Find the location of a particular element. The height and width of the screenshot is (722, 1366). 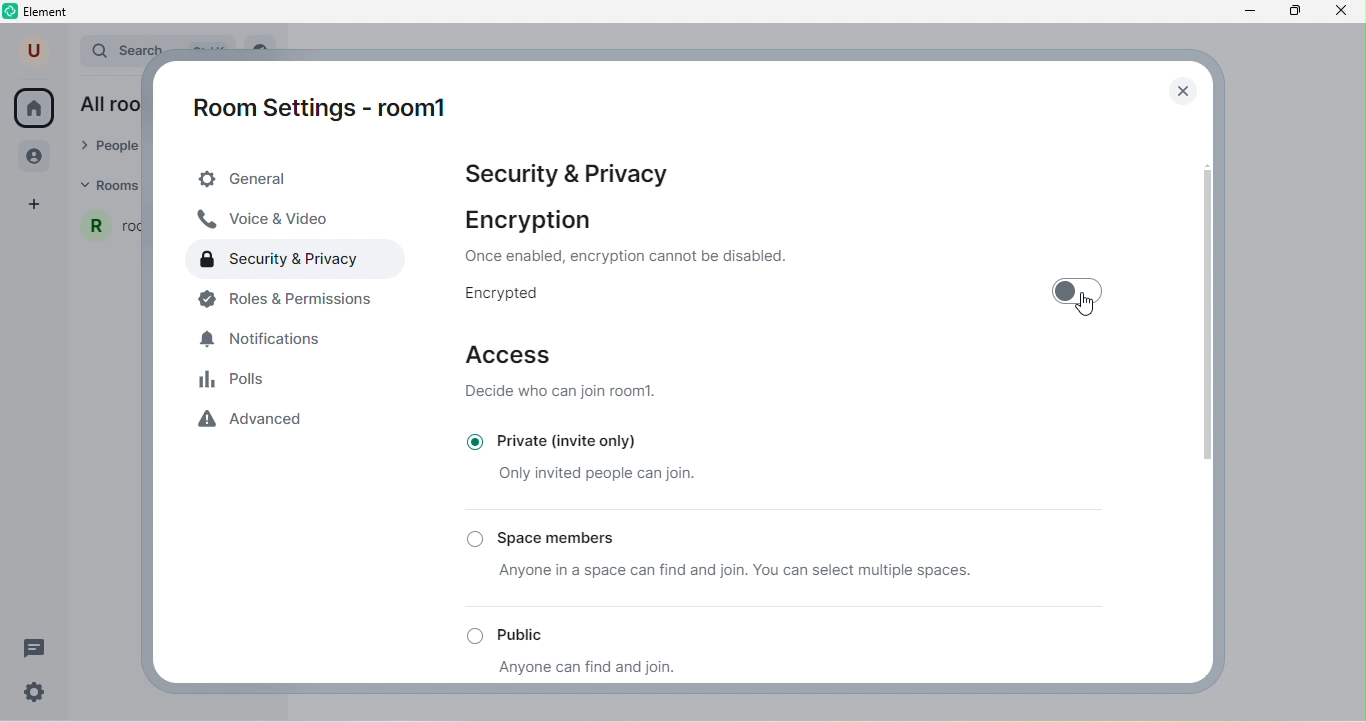

threads is located at coordinates (33, 646).